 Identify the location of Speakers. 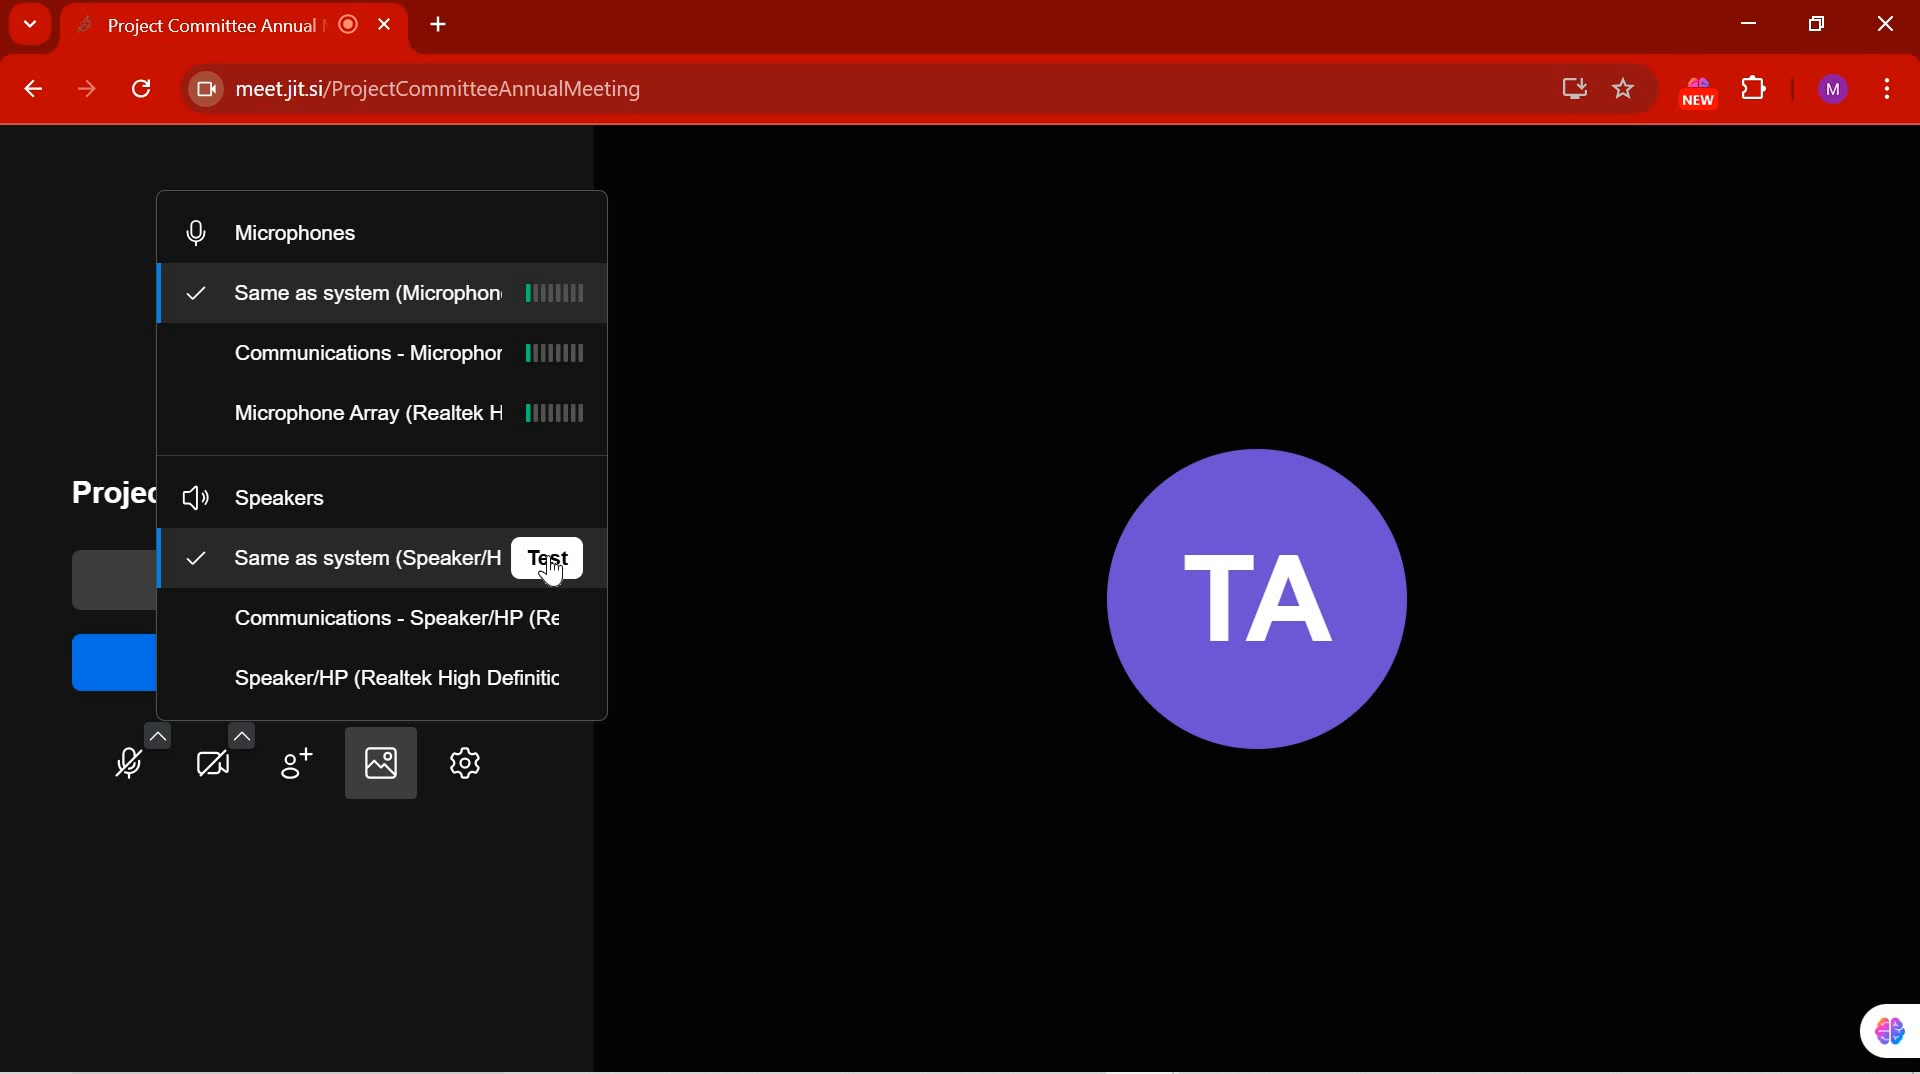
(282, 499).